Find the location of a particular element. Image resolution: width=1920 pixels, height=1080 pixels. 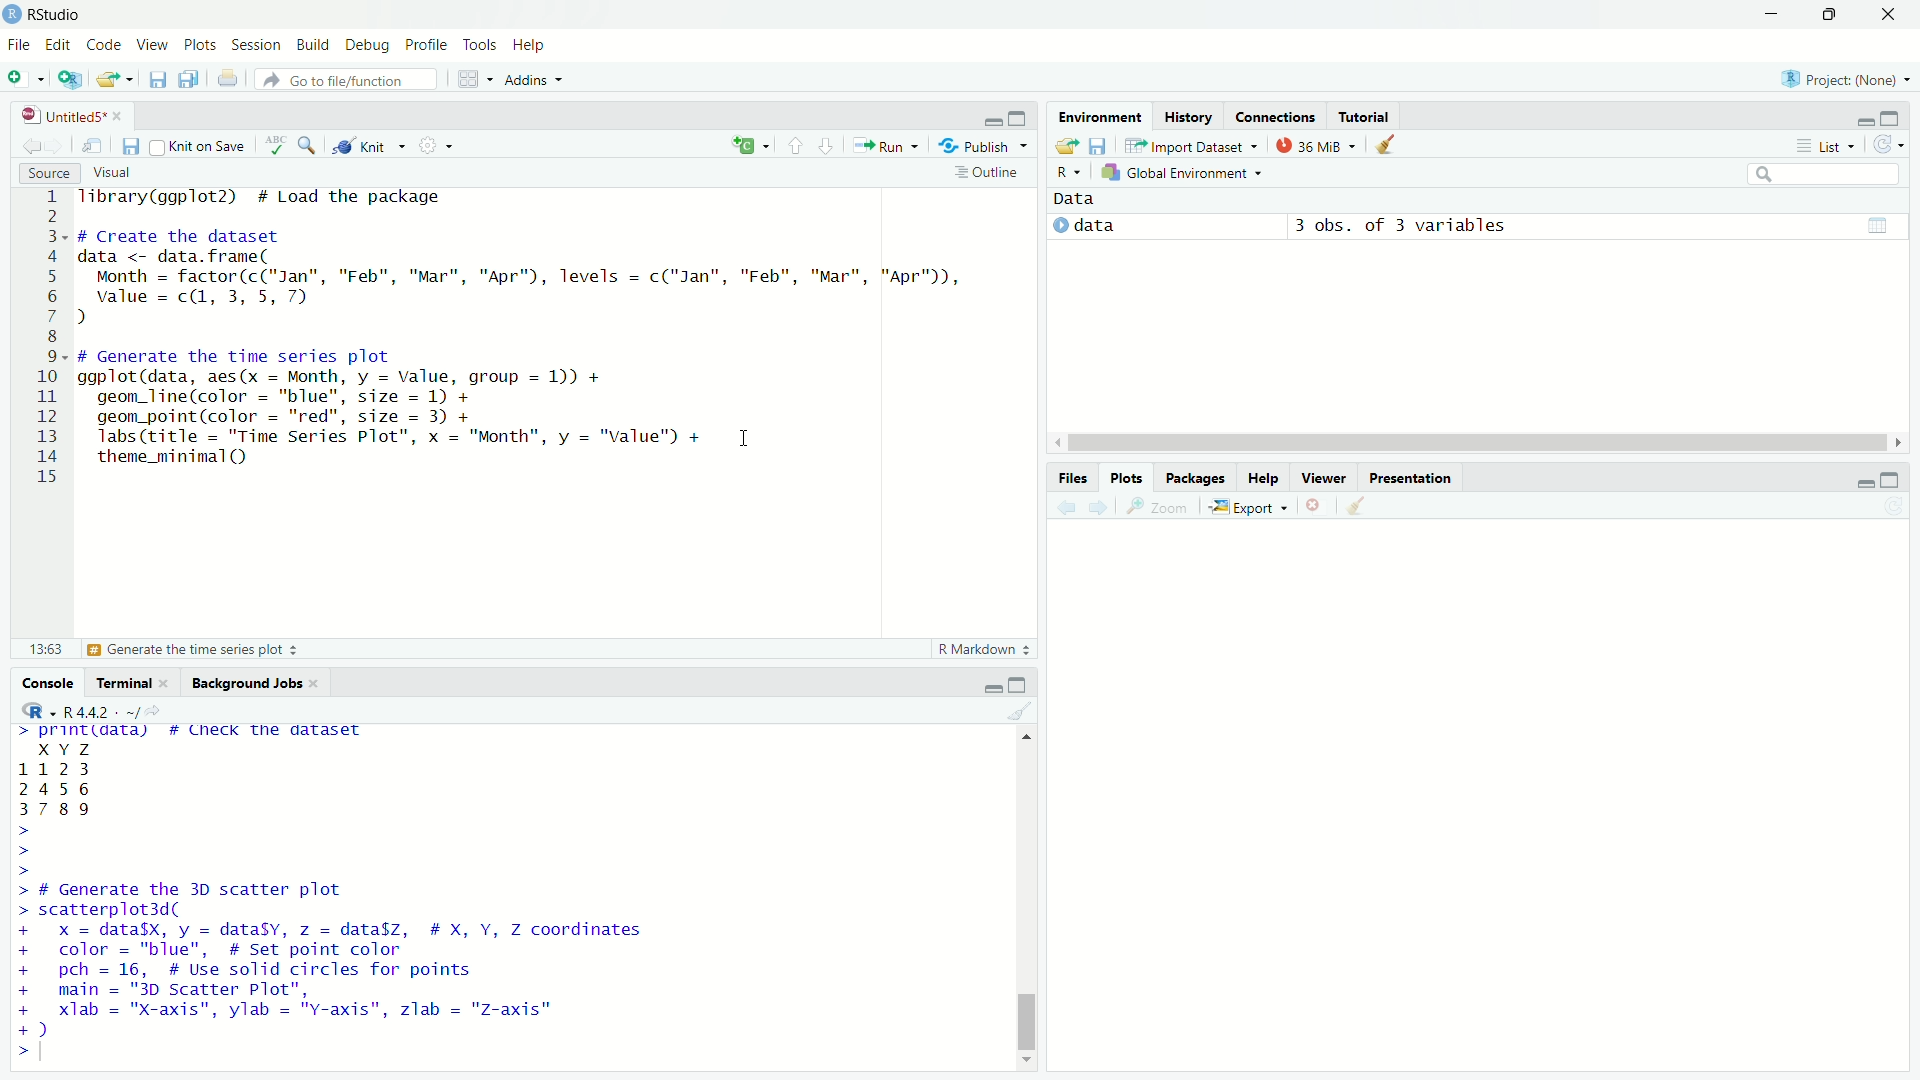

save current document is located at coordinates (130, 145).